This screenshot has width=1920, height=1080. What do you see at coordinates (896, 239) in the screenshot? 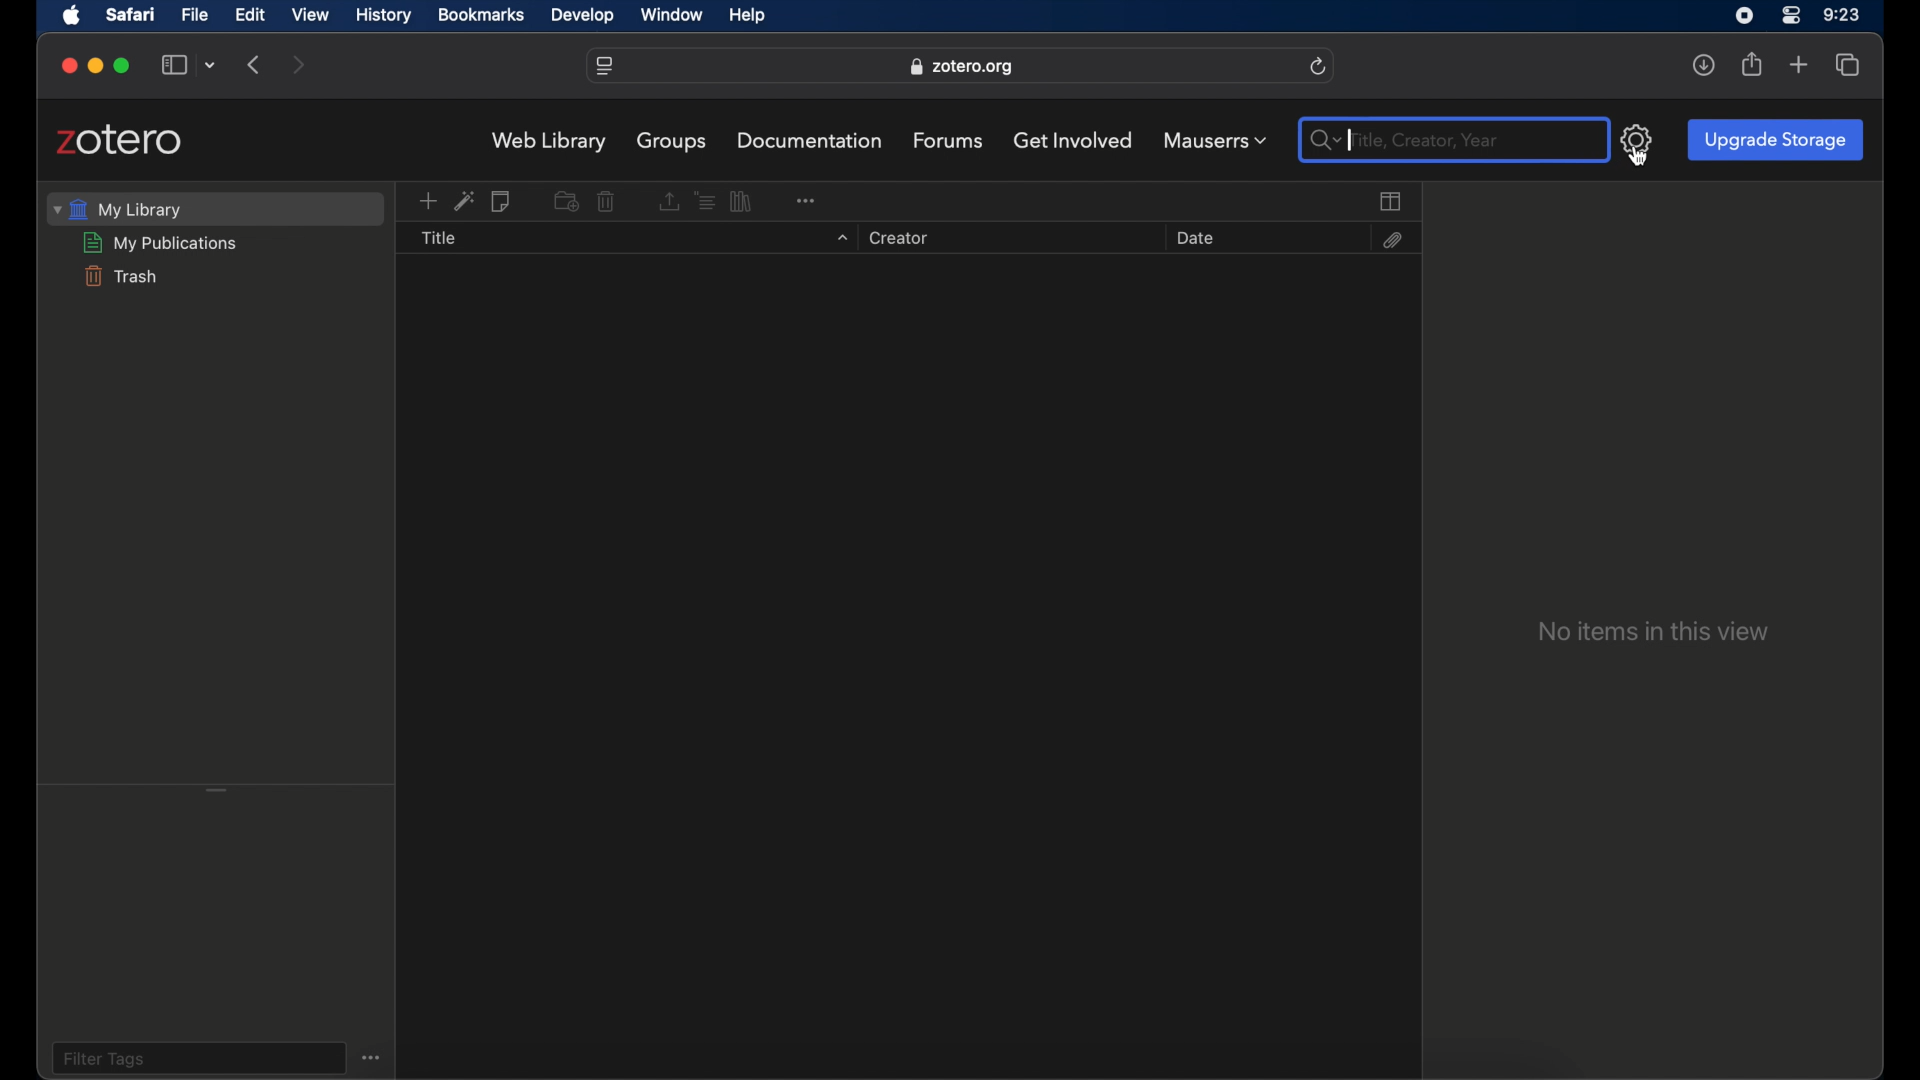
I see `creator` at bounding box center [896, 239].